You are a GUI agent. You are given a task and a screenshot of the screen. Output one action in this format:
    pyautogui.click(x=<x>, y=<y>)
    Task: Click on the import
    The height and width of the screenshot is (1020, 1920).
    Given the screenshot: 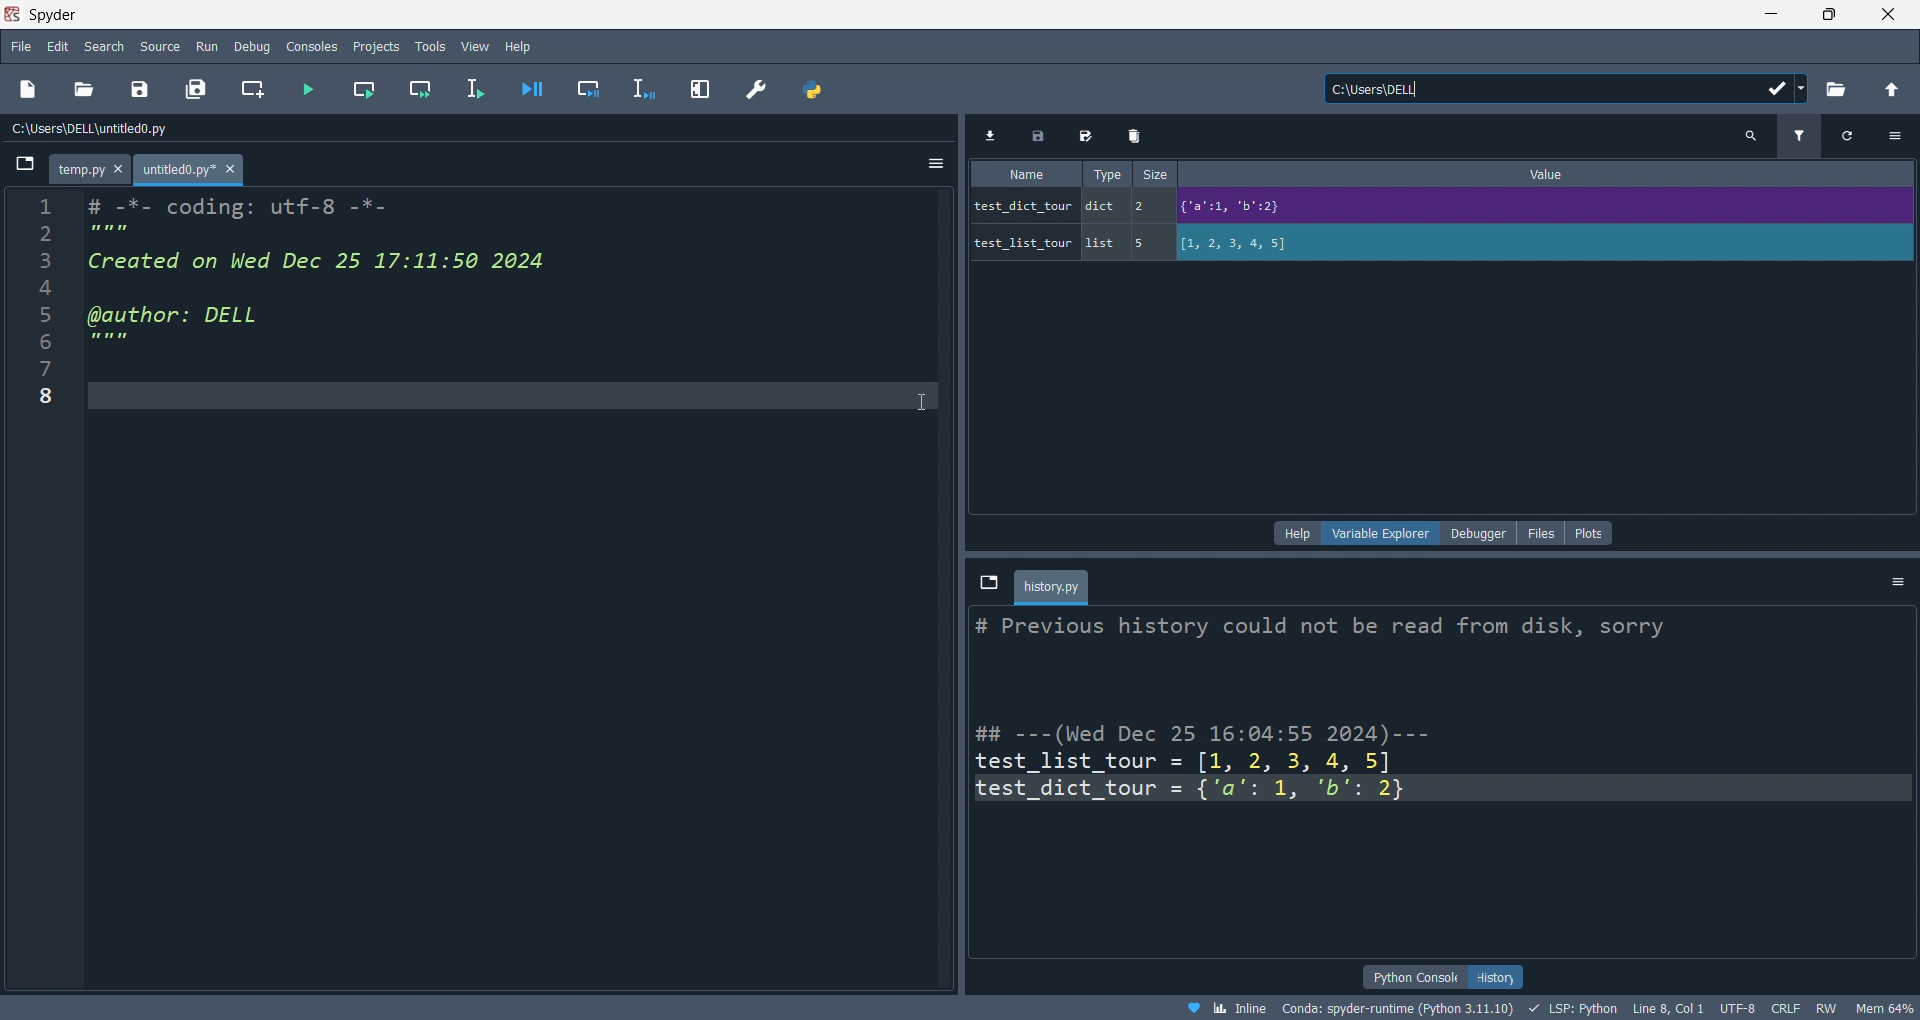 What is the action you would take?
    pyautogui.click(x=995, y=136)
    